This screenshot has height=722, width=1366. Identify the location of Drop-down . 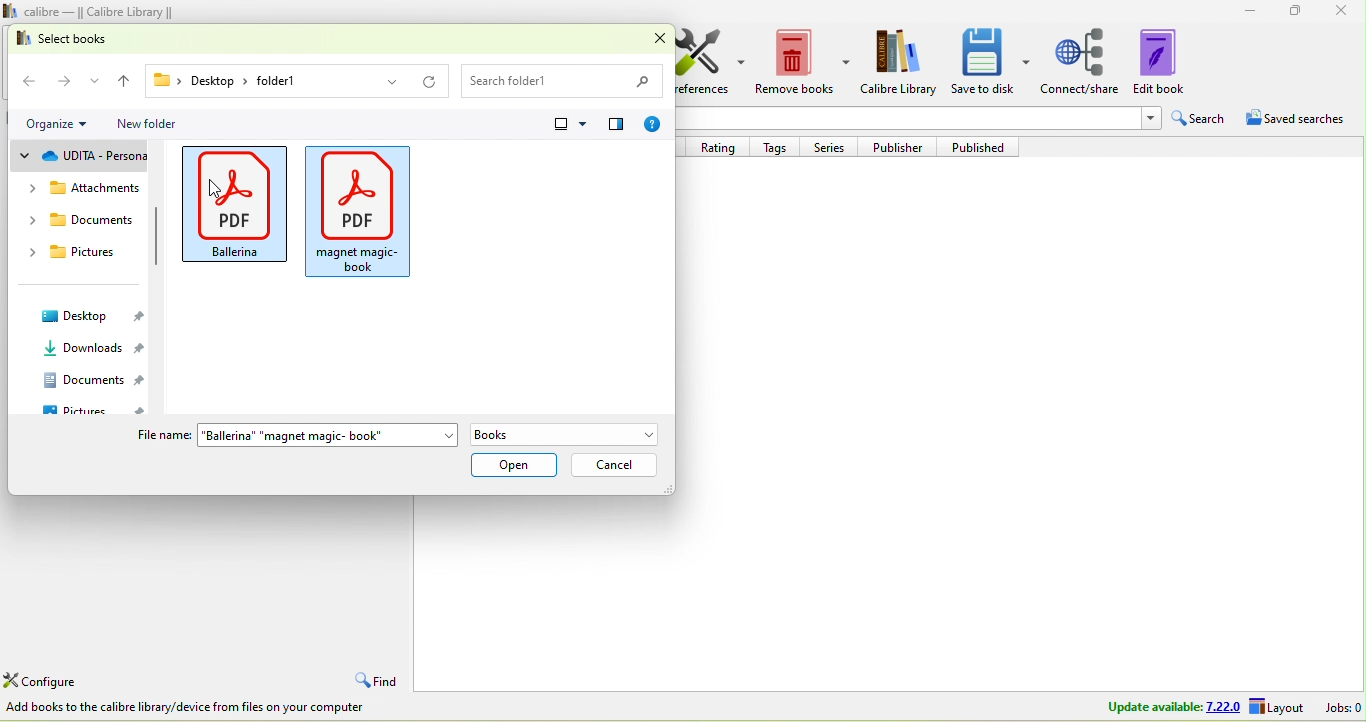
(1152, 119).